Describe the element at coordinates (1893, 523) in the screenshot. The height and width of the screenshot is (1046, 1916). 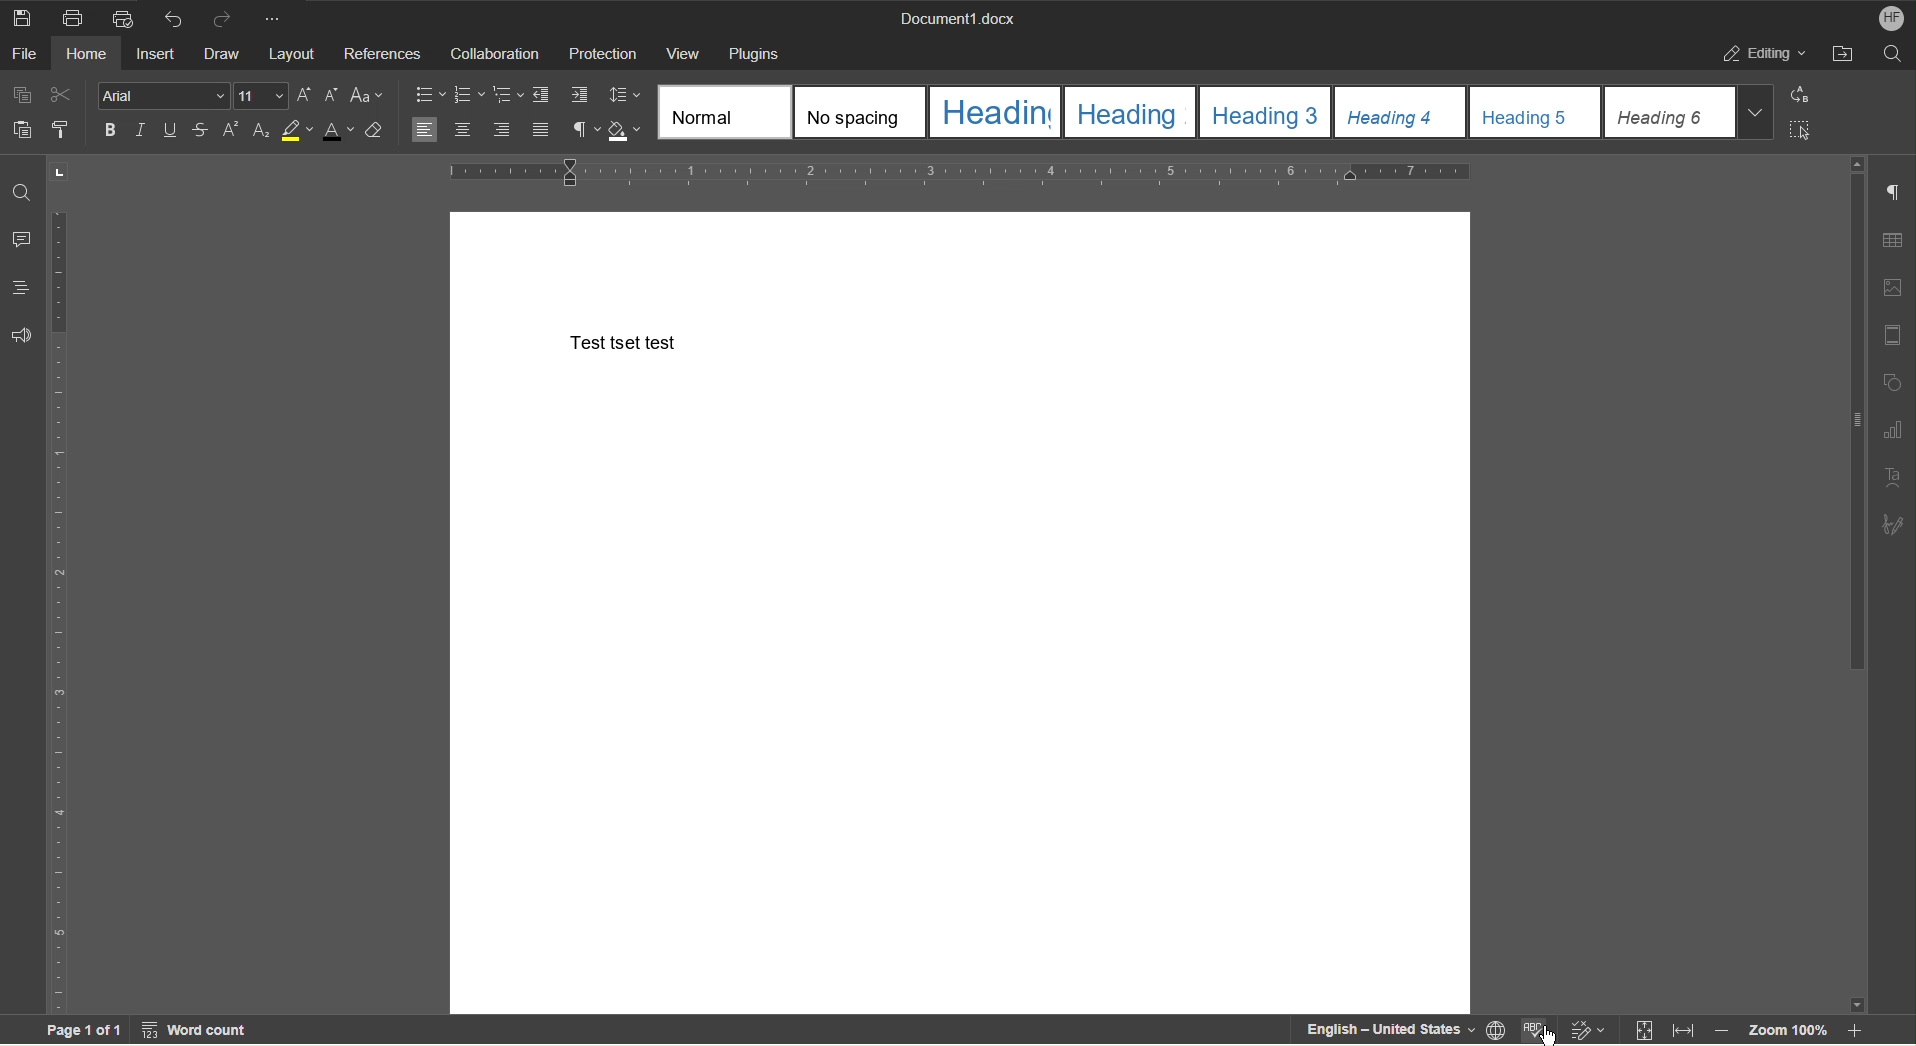
I see `Signature` at that location.